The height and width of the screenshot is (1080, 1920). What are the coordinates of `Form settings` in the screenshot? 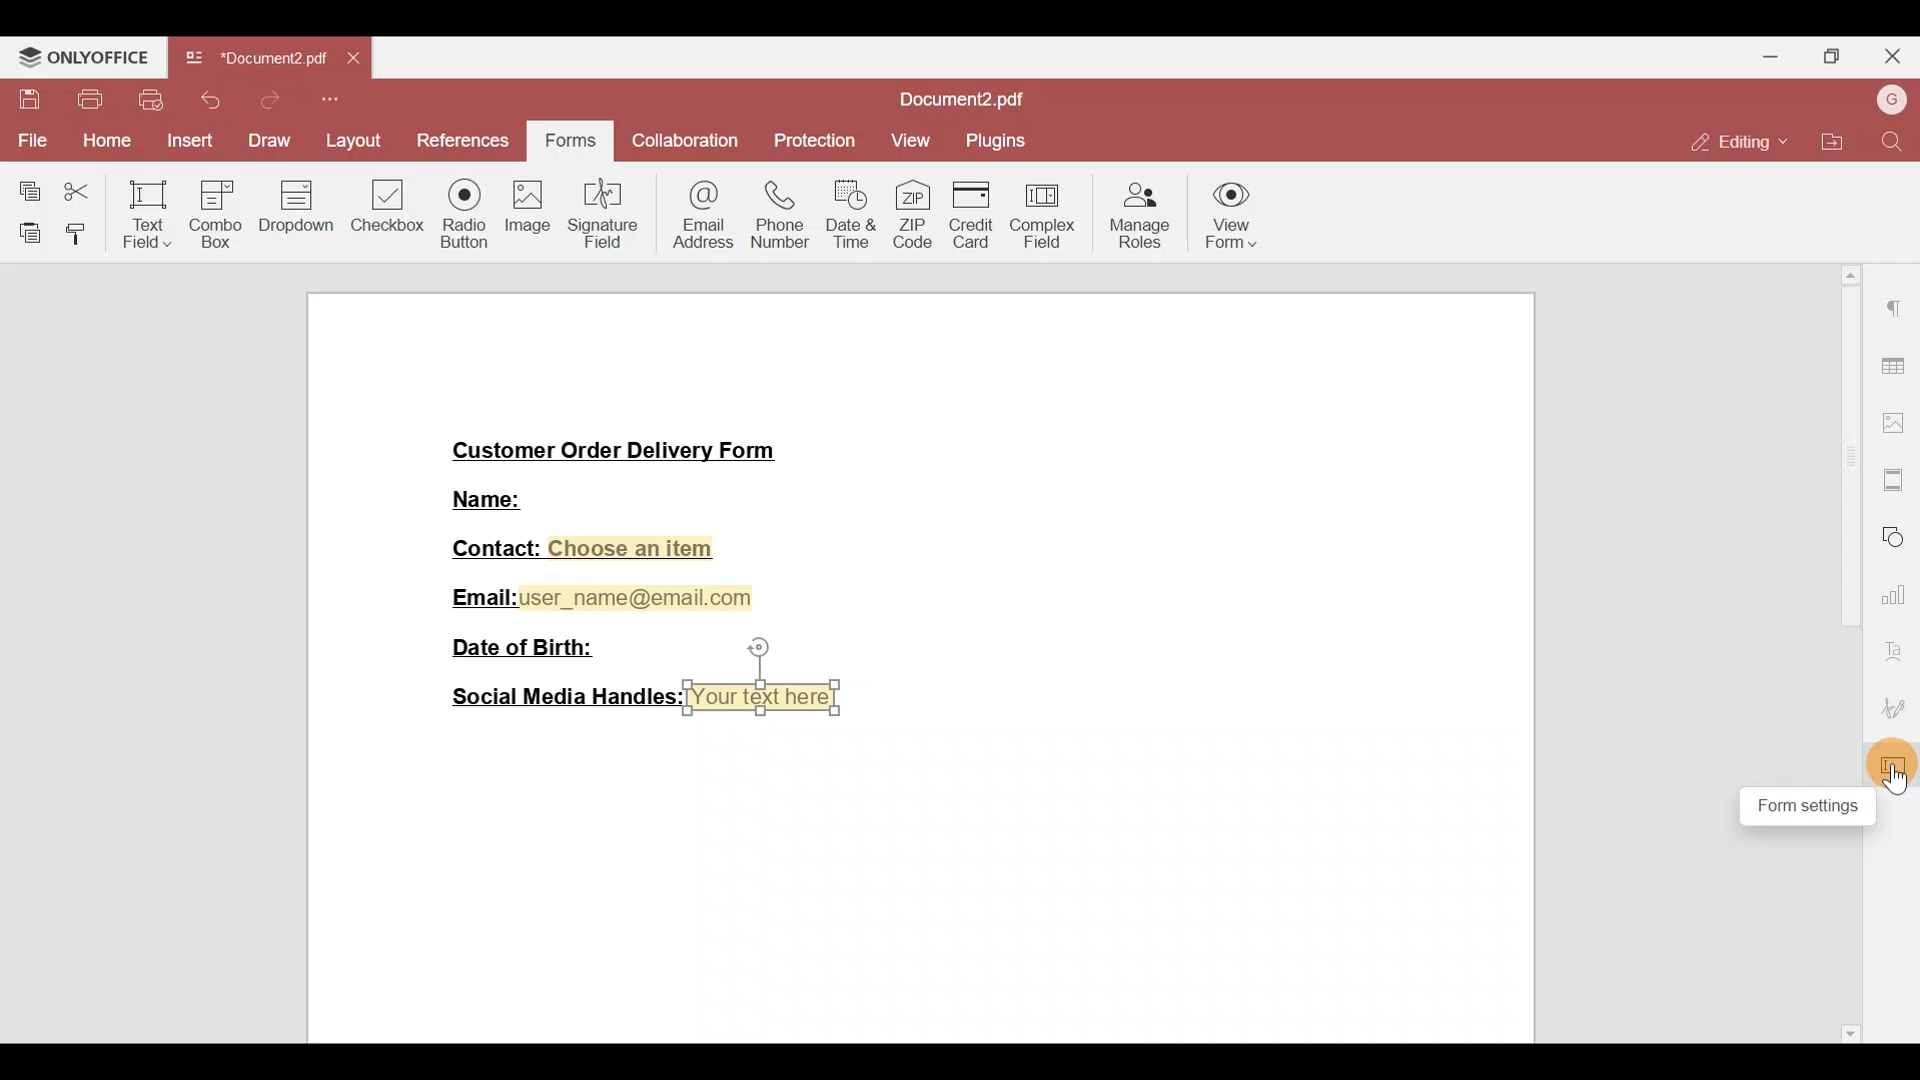 It's located at (1896, 764).